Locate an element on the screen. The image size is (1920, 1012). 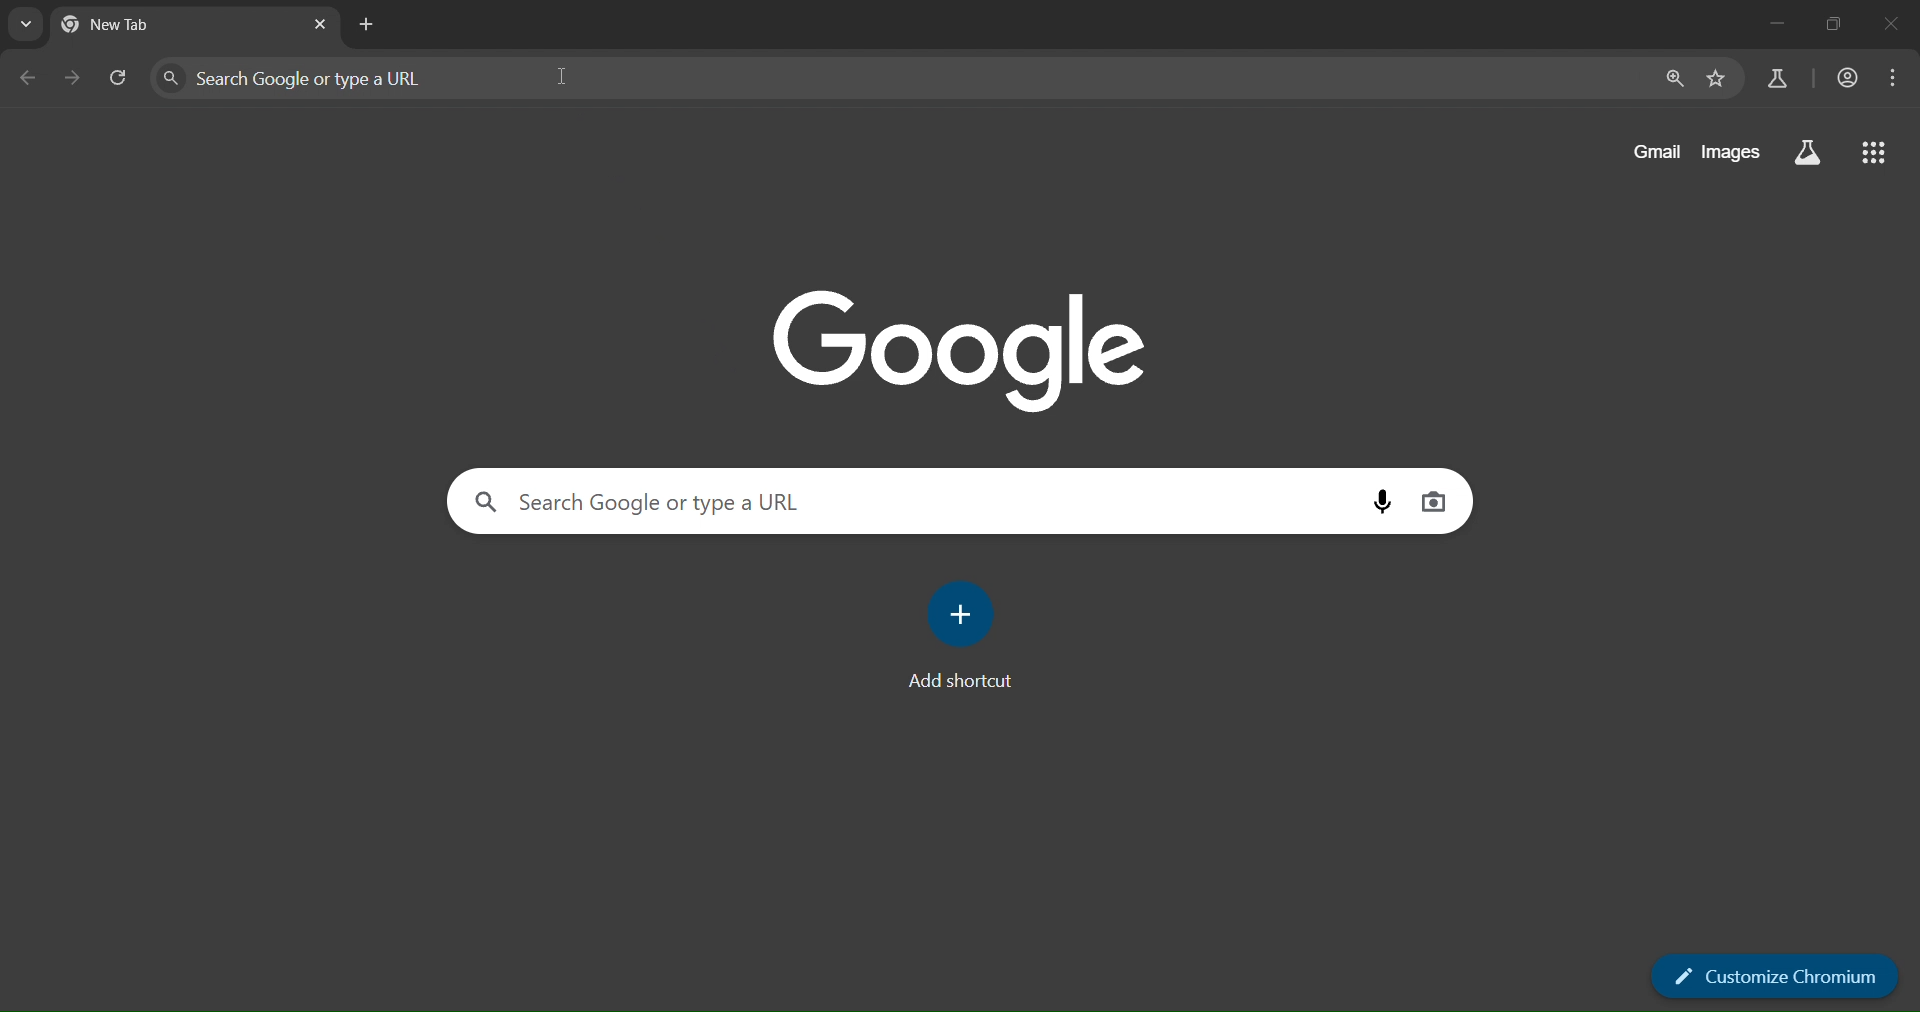
images is located at coordinates (1732, 155).